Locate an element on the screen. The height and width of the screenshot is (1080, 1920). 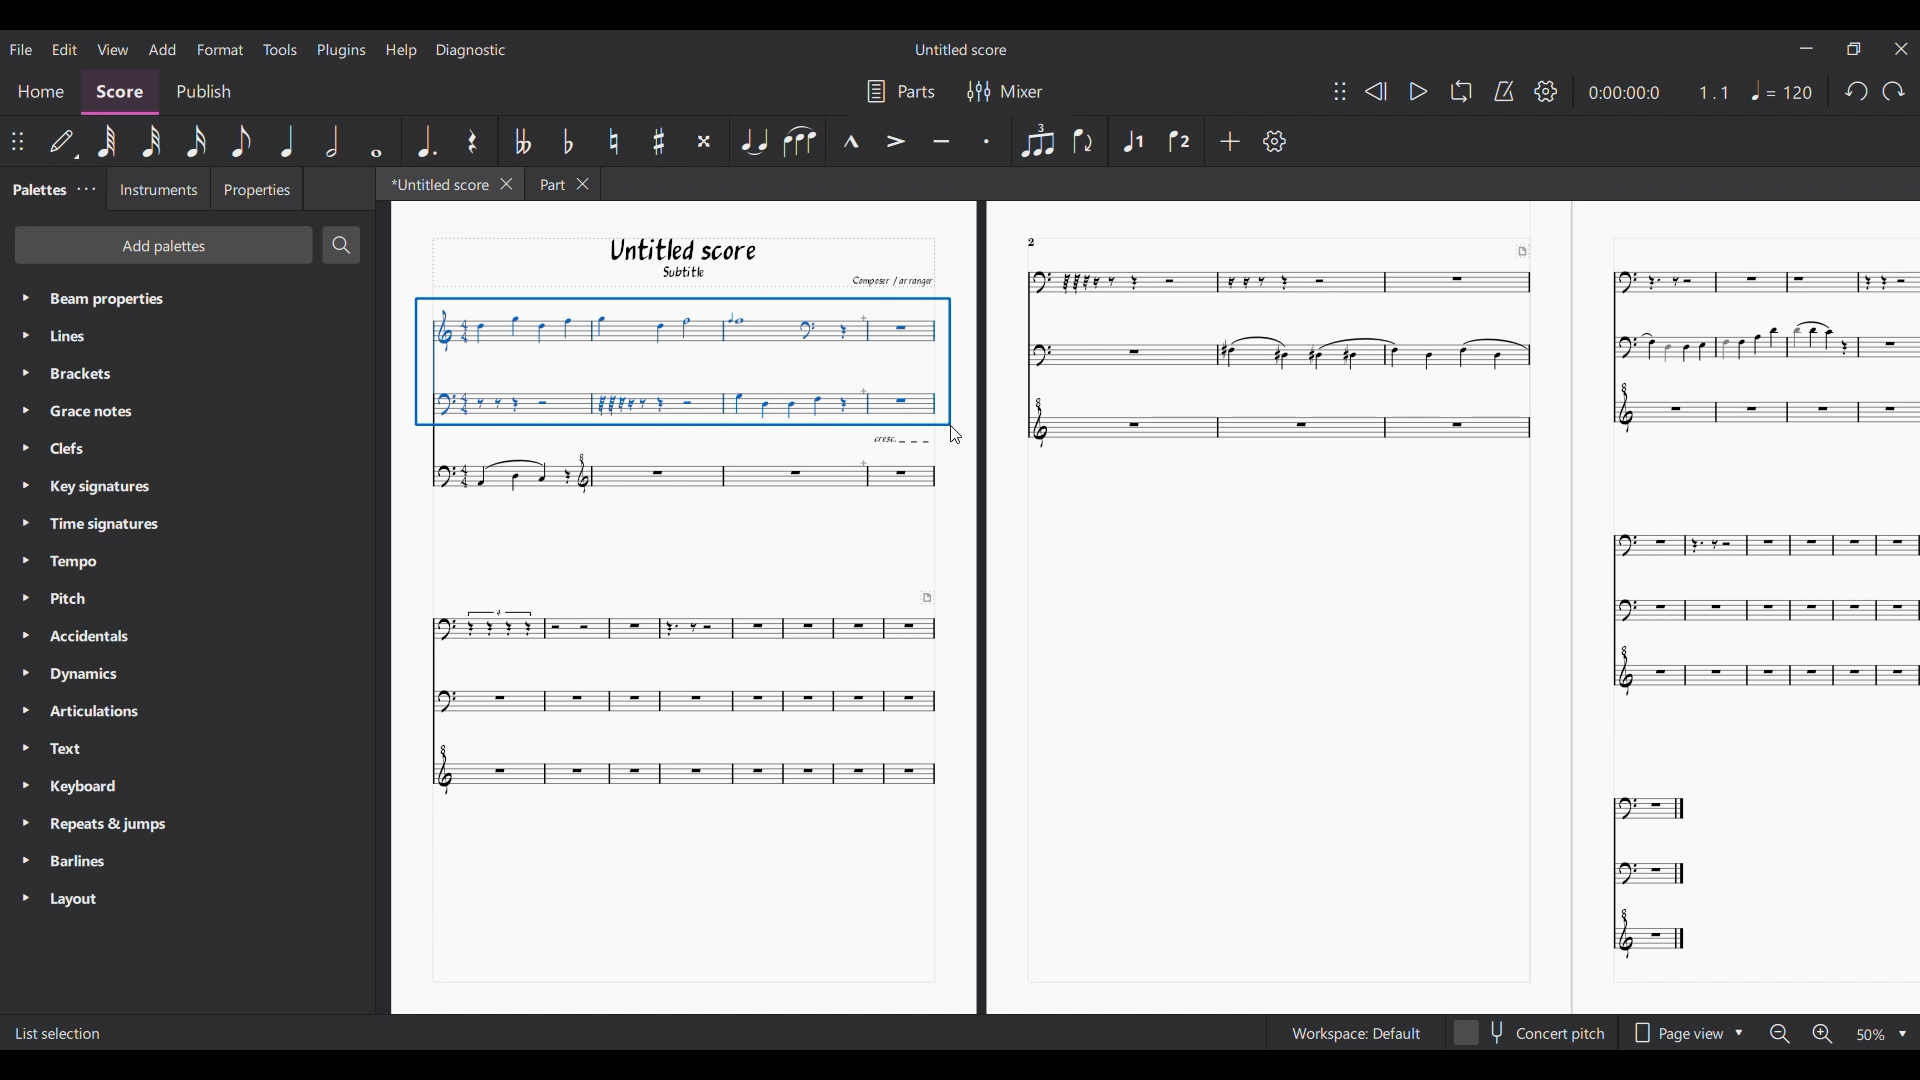
Add is located at coordinates (162, 50).